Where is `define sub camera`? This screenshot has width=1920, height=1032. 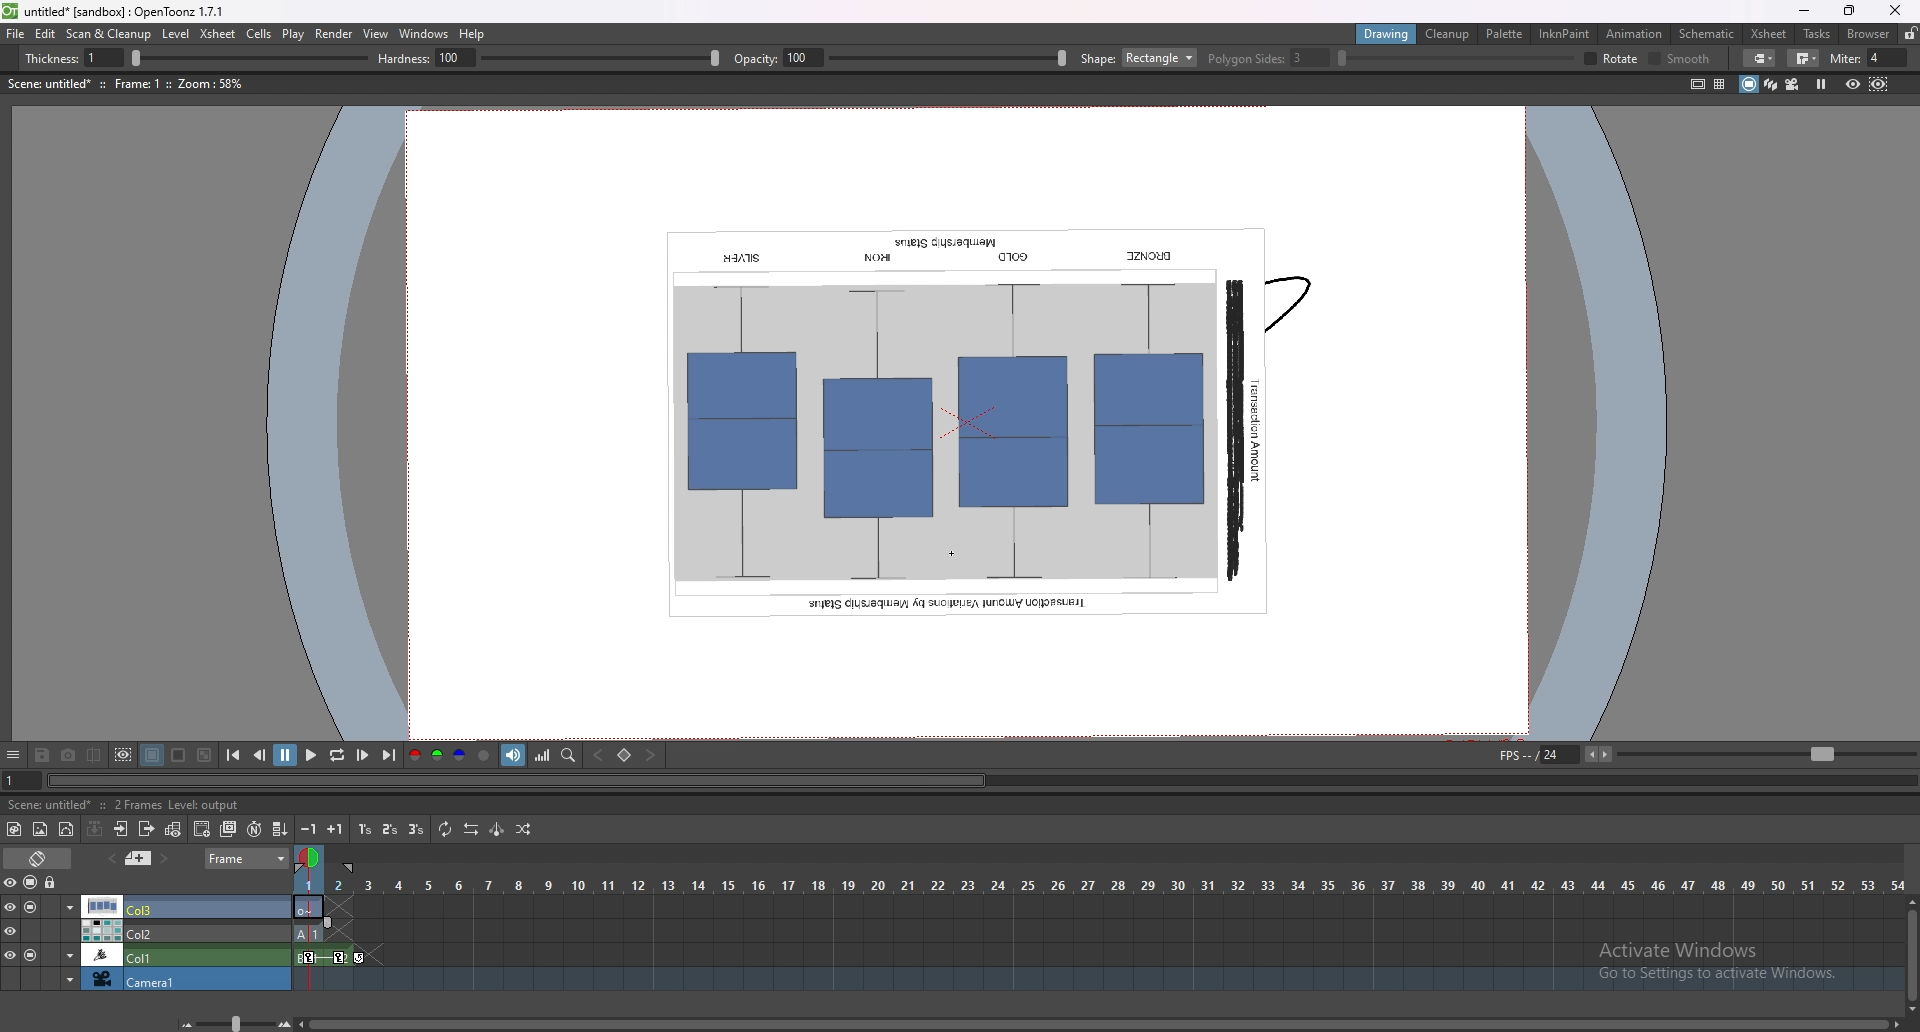 define sub camera is located at coordinates (123, 755).